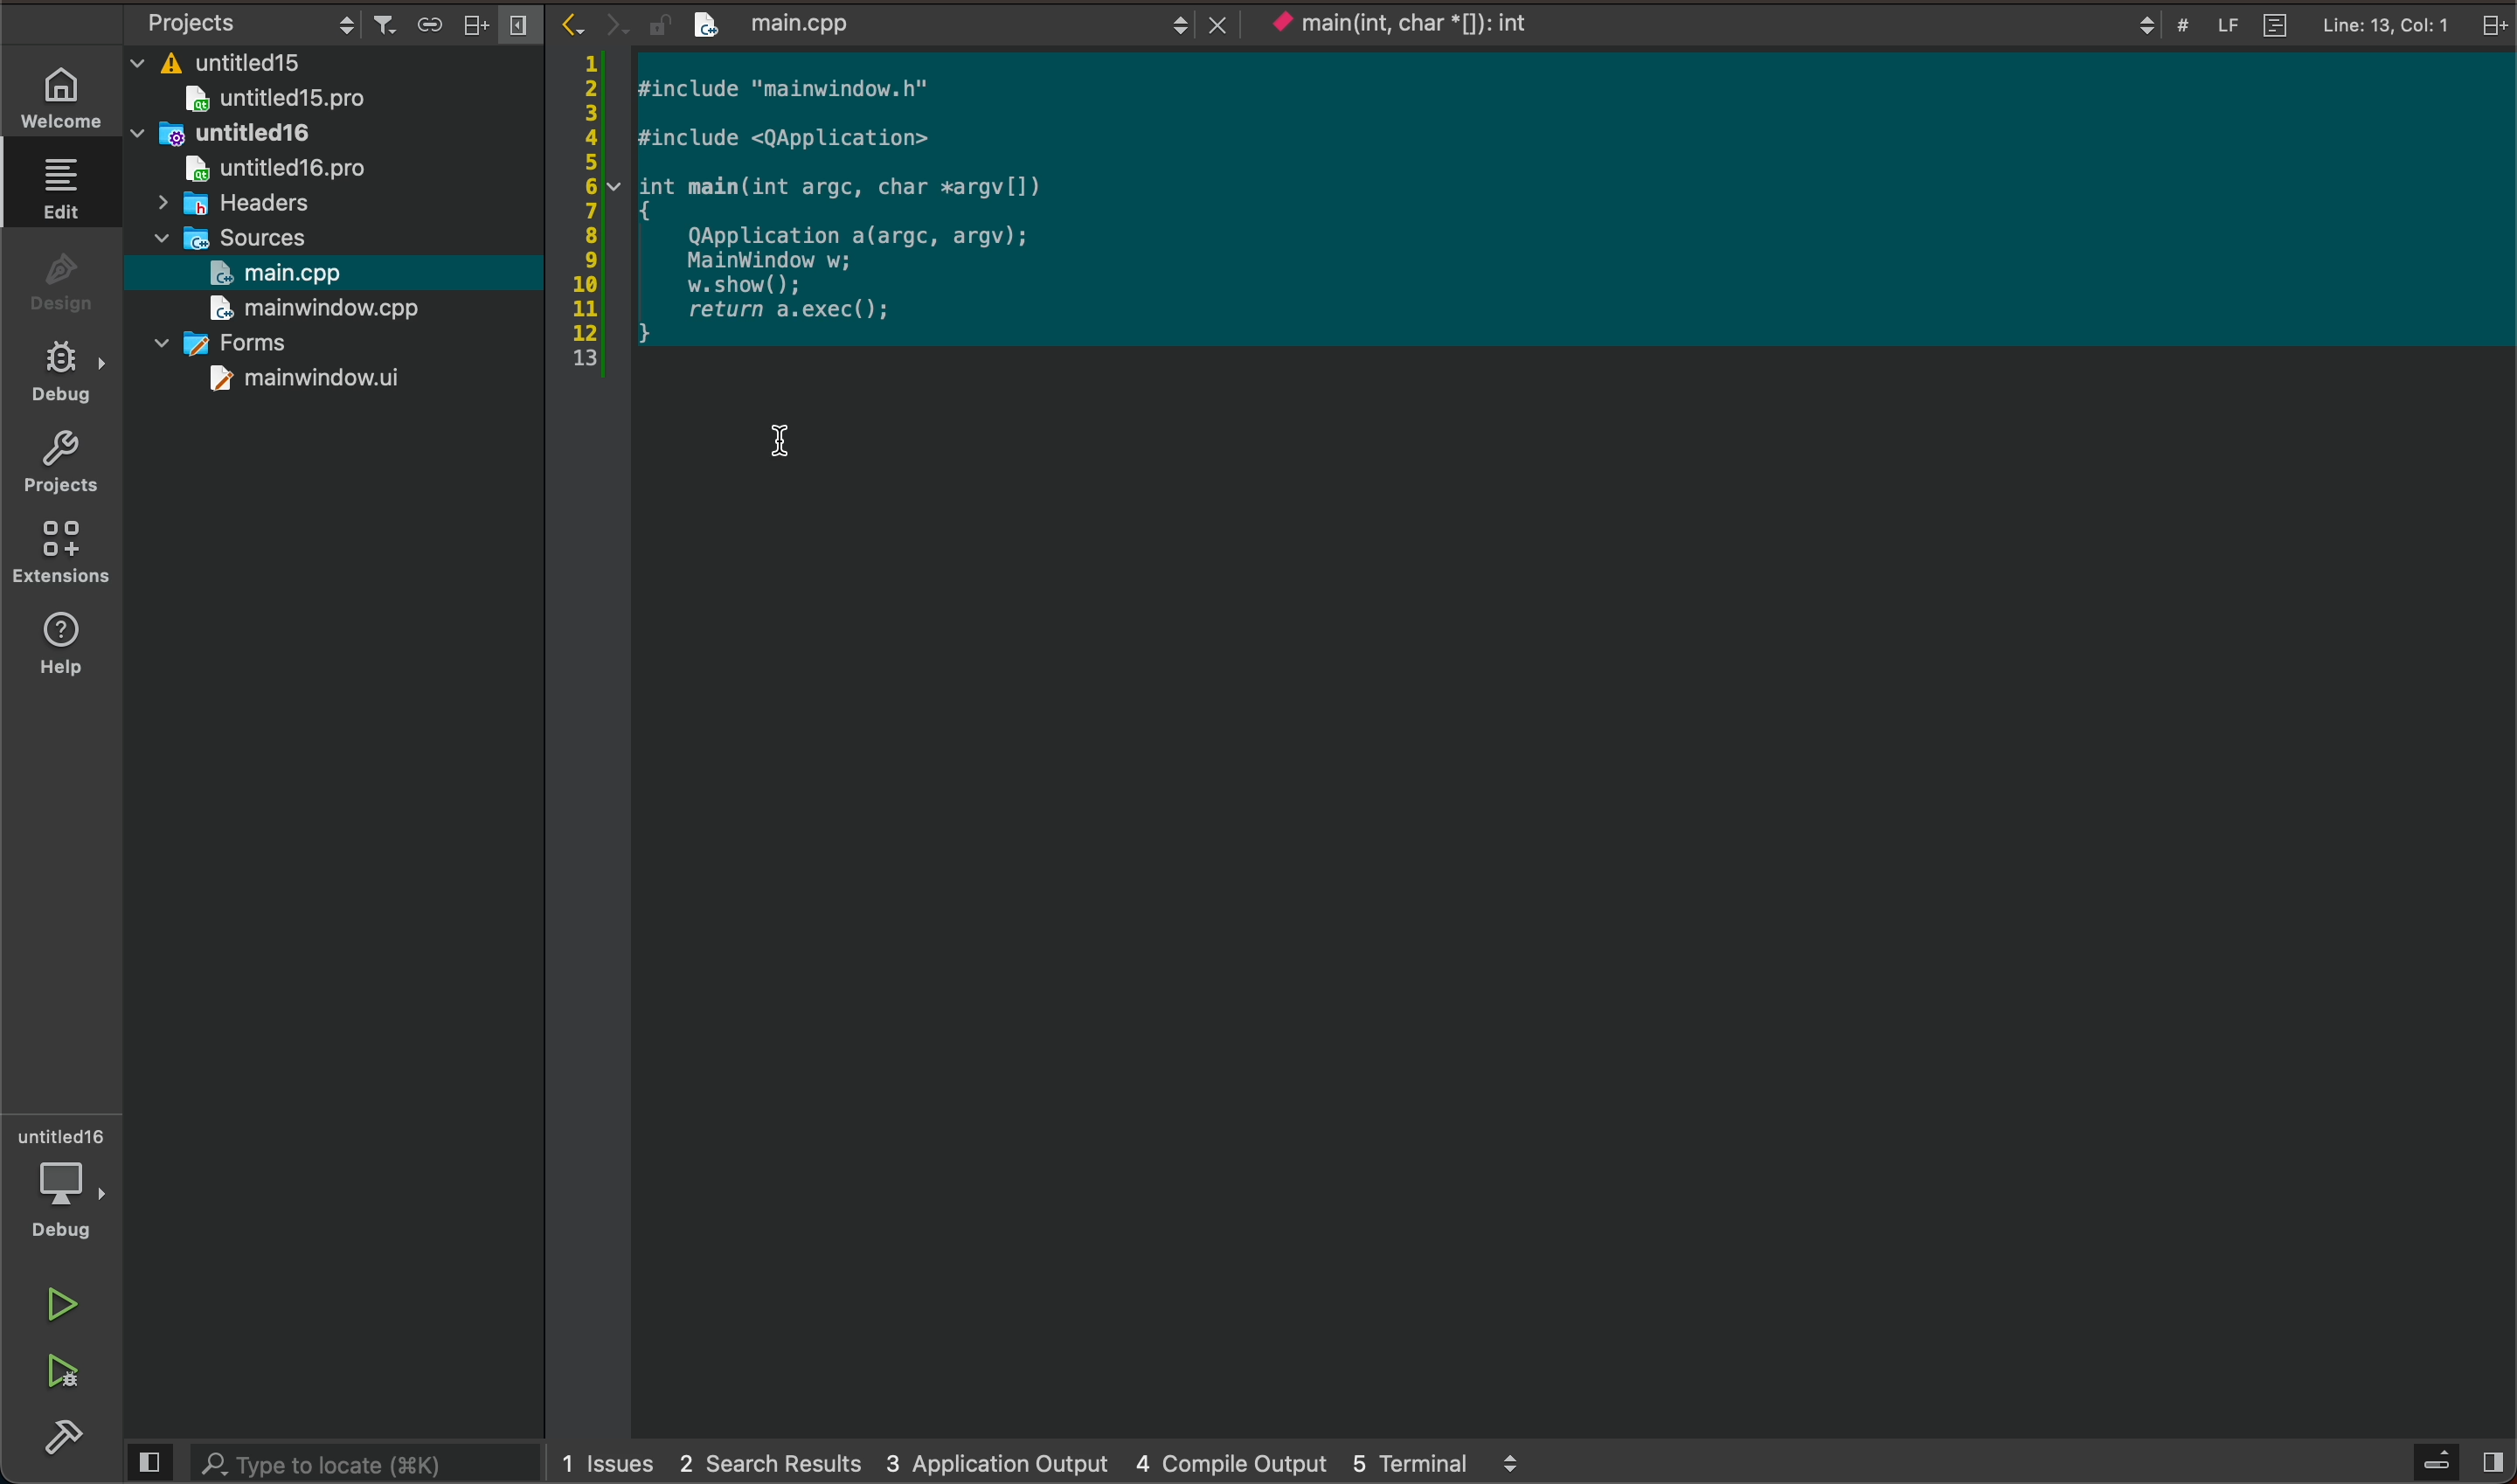 The width and height of the screenshot is (2517, 1484). Describe the element at coordinates (1206, 24) in the screenshot. I see `close` at that location.